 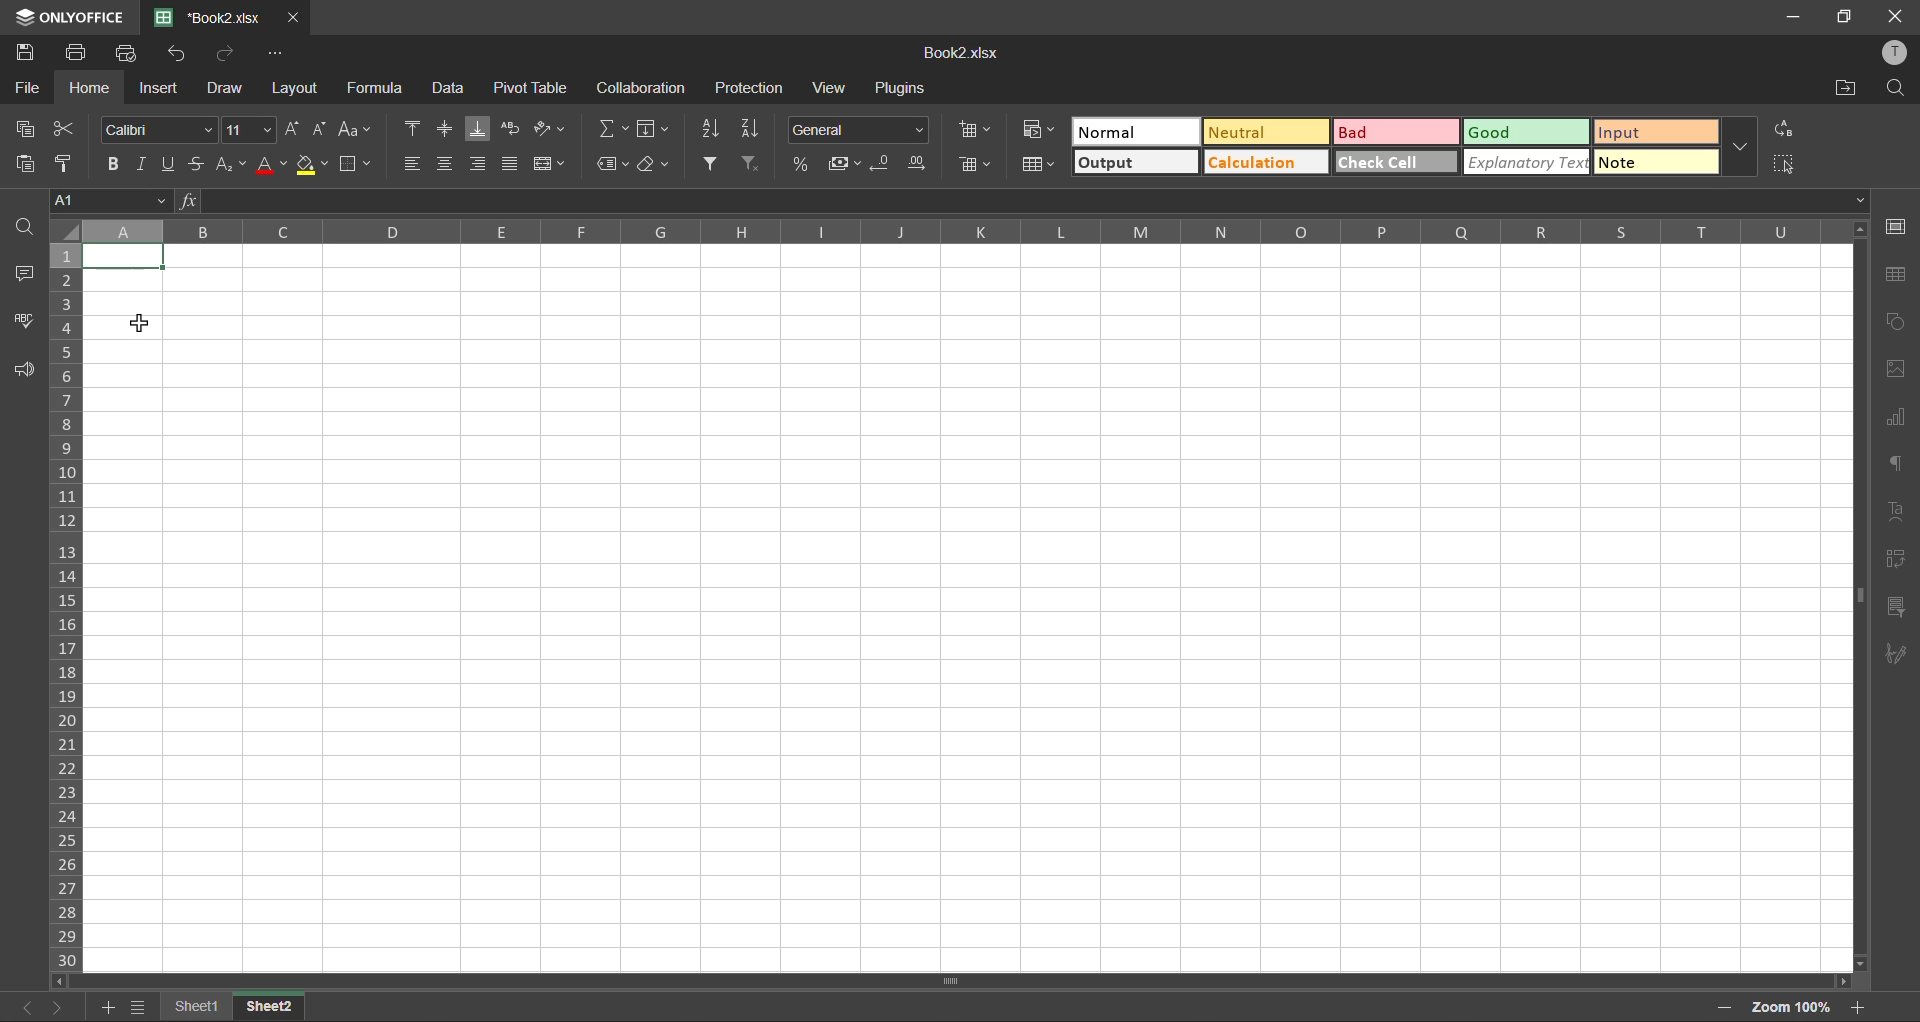 I want to click on font size, so click(x=251, y=129).